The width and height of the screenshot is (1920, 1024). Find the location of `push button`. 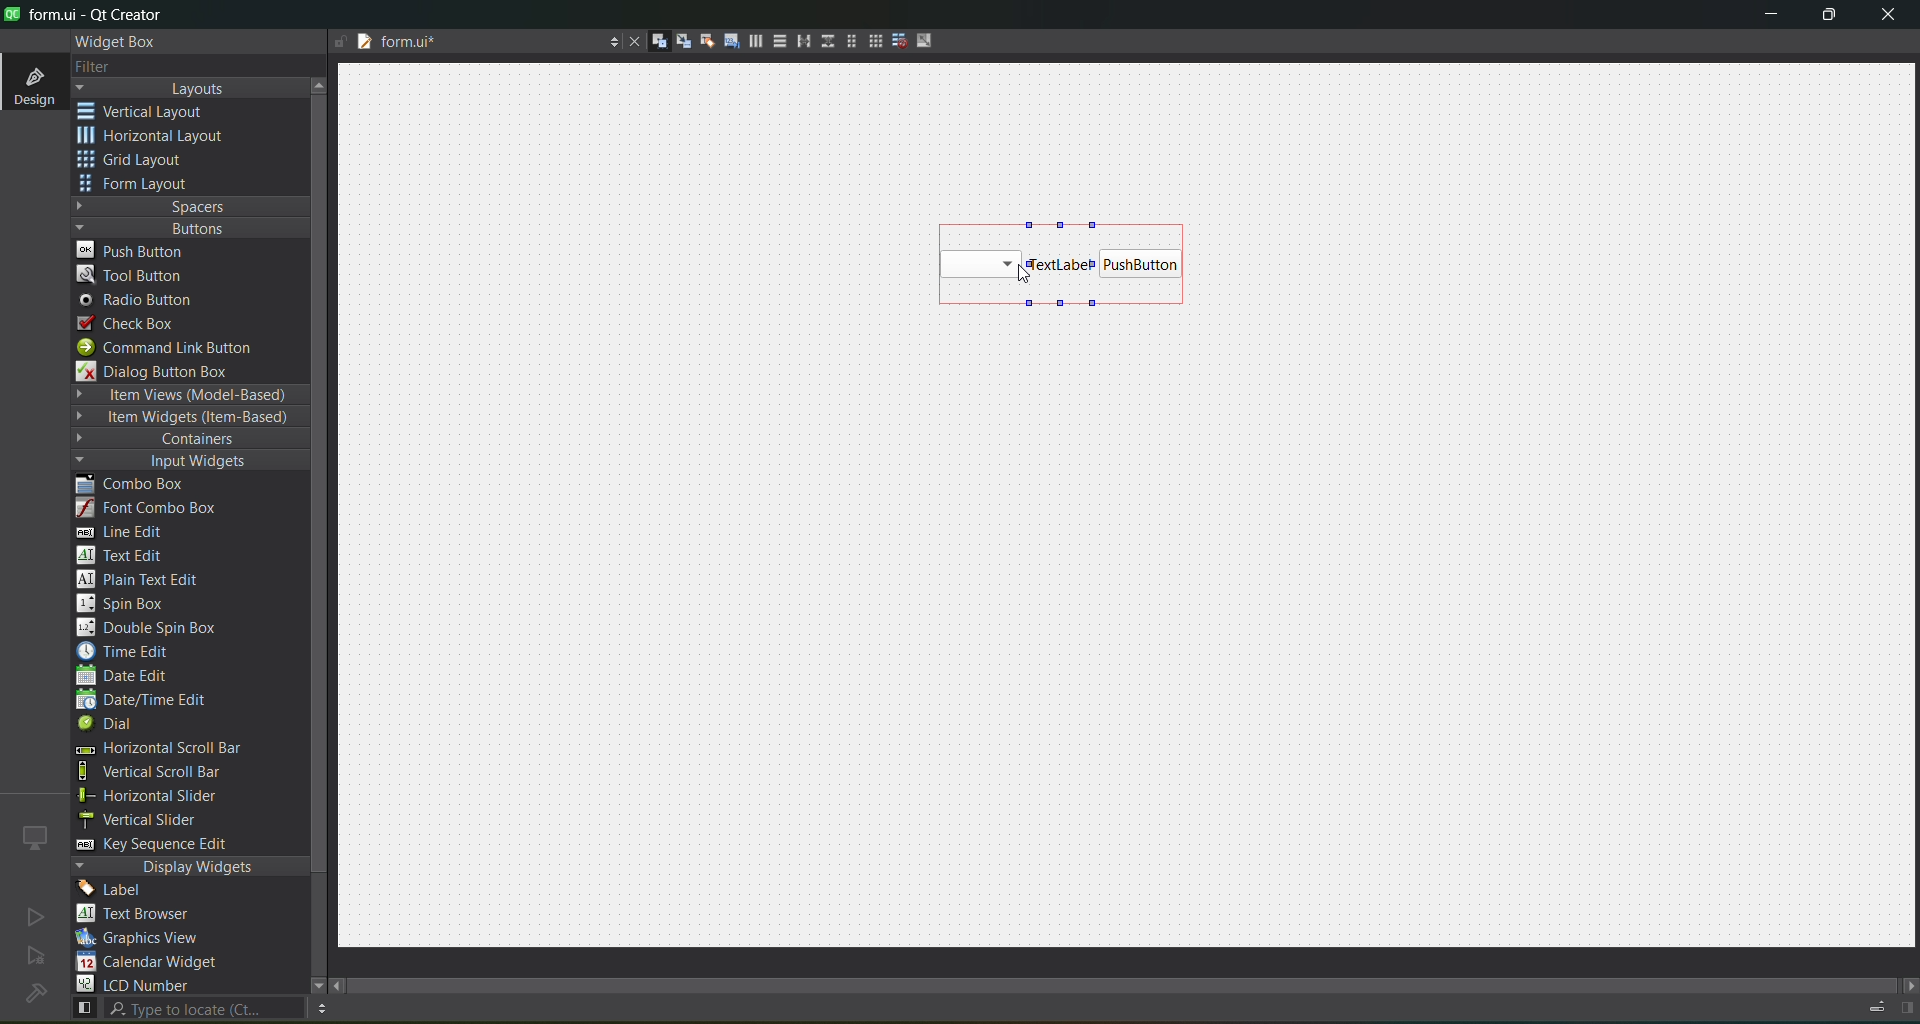

push button is located at coordinates (1143, 265).